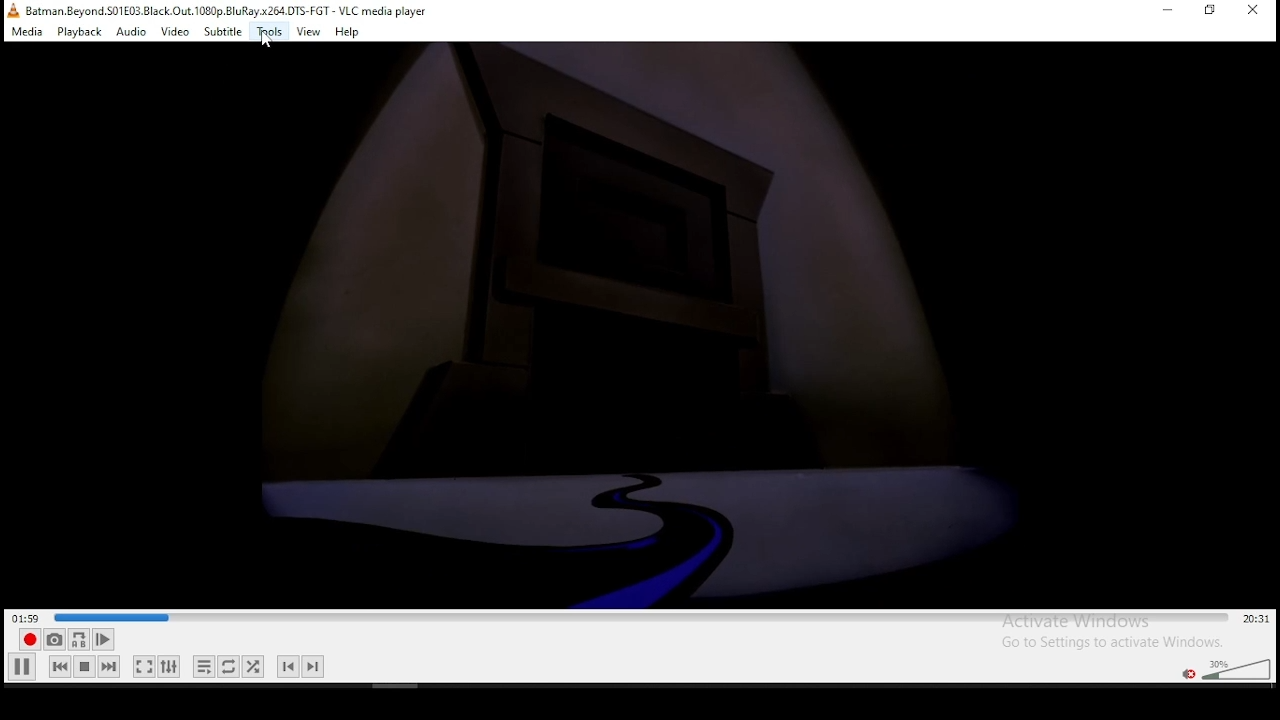 Image resolution: width=1280 pixels, height=720 pixels. I want to click on play/pause, so click(23, 666).